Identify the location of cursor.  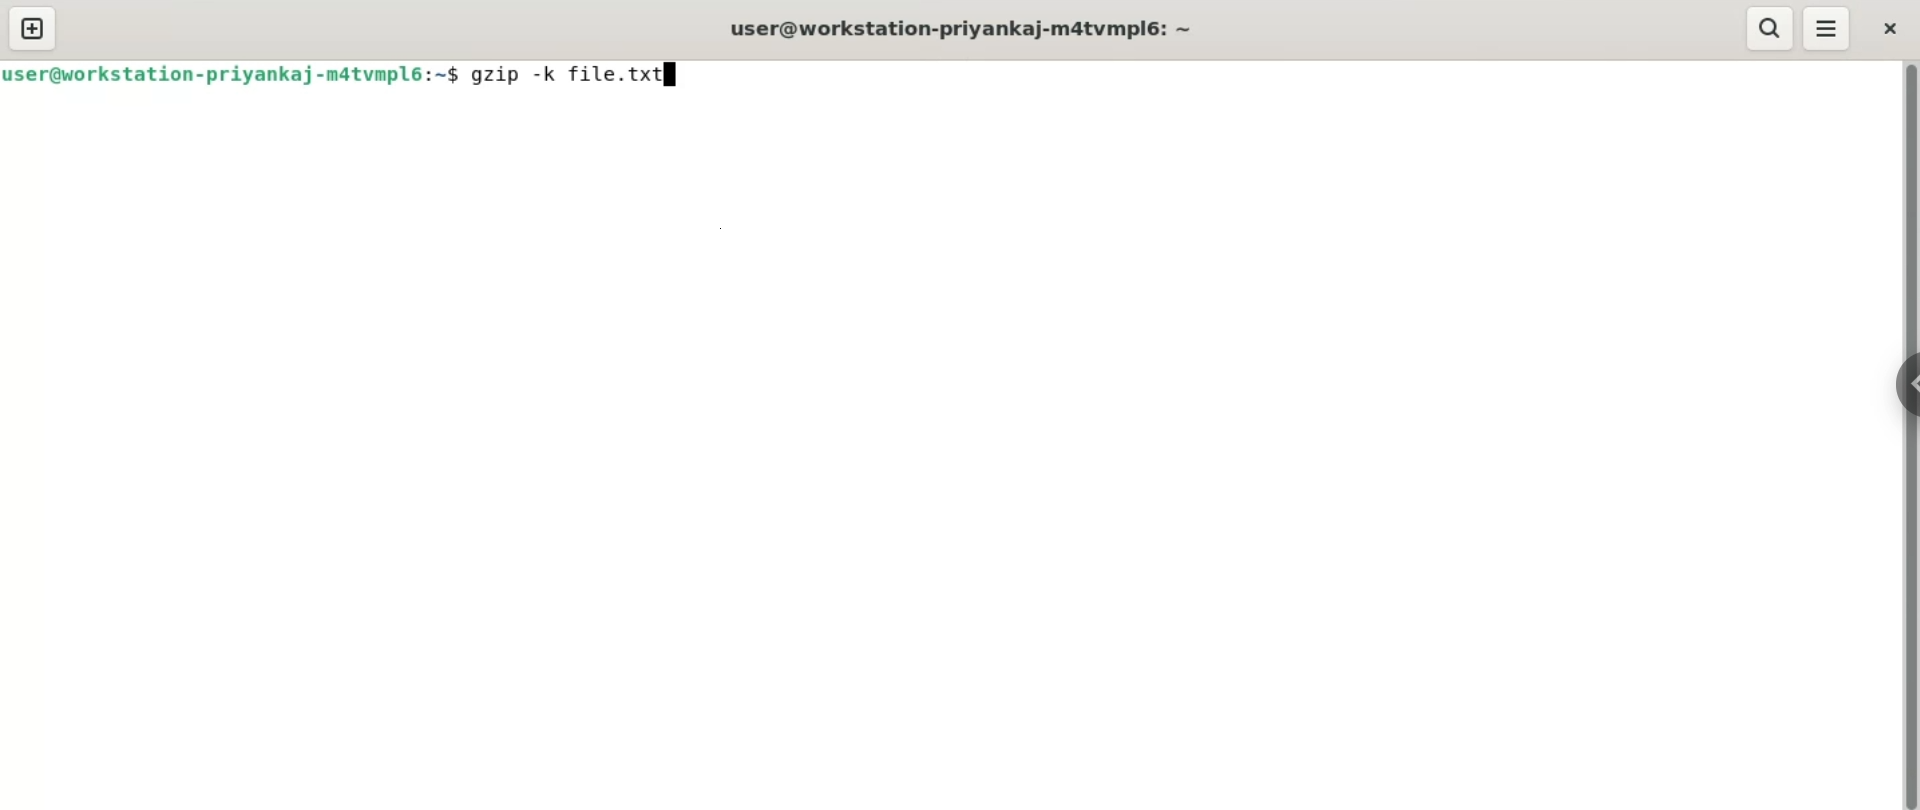
(684, 79).